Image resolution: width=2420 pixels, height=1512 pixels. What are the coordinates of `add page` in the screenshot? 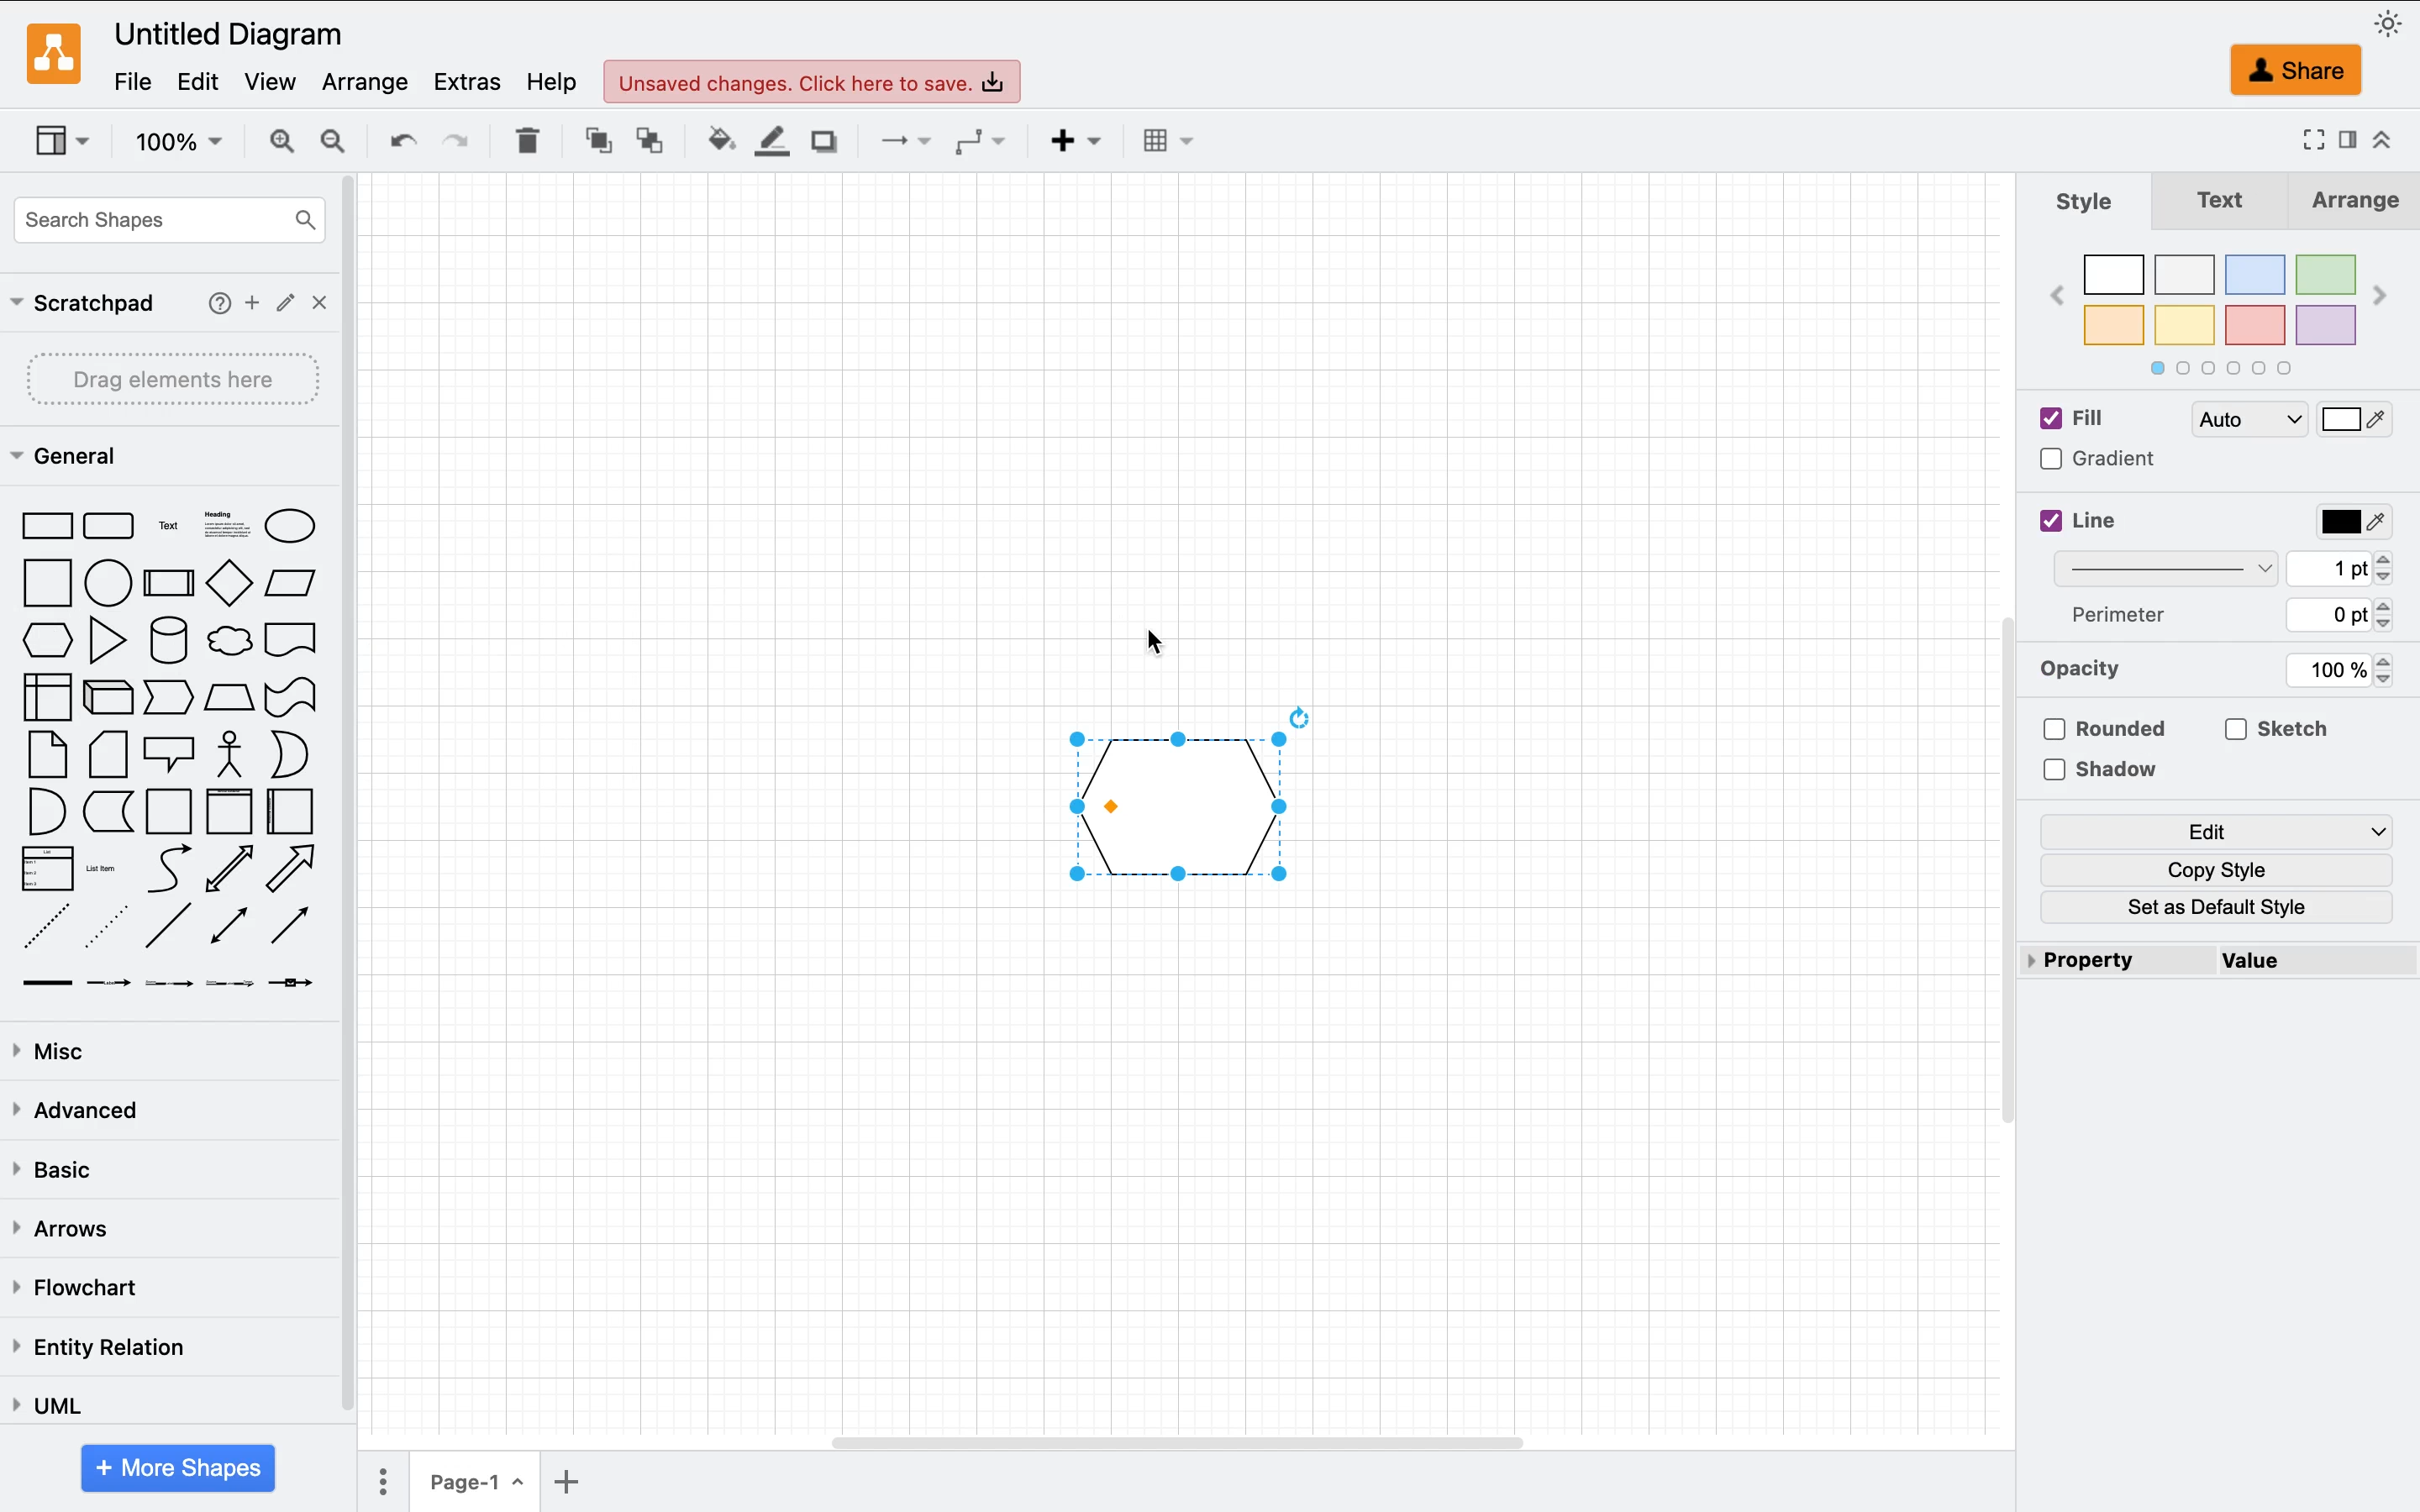 It's located at (582, 1483).